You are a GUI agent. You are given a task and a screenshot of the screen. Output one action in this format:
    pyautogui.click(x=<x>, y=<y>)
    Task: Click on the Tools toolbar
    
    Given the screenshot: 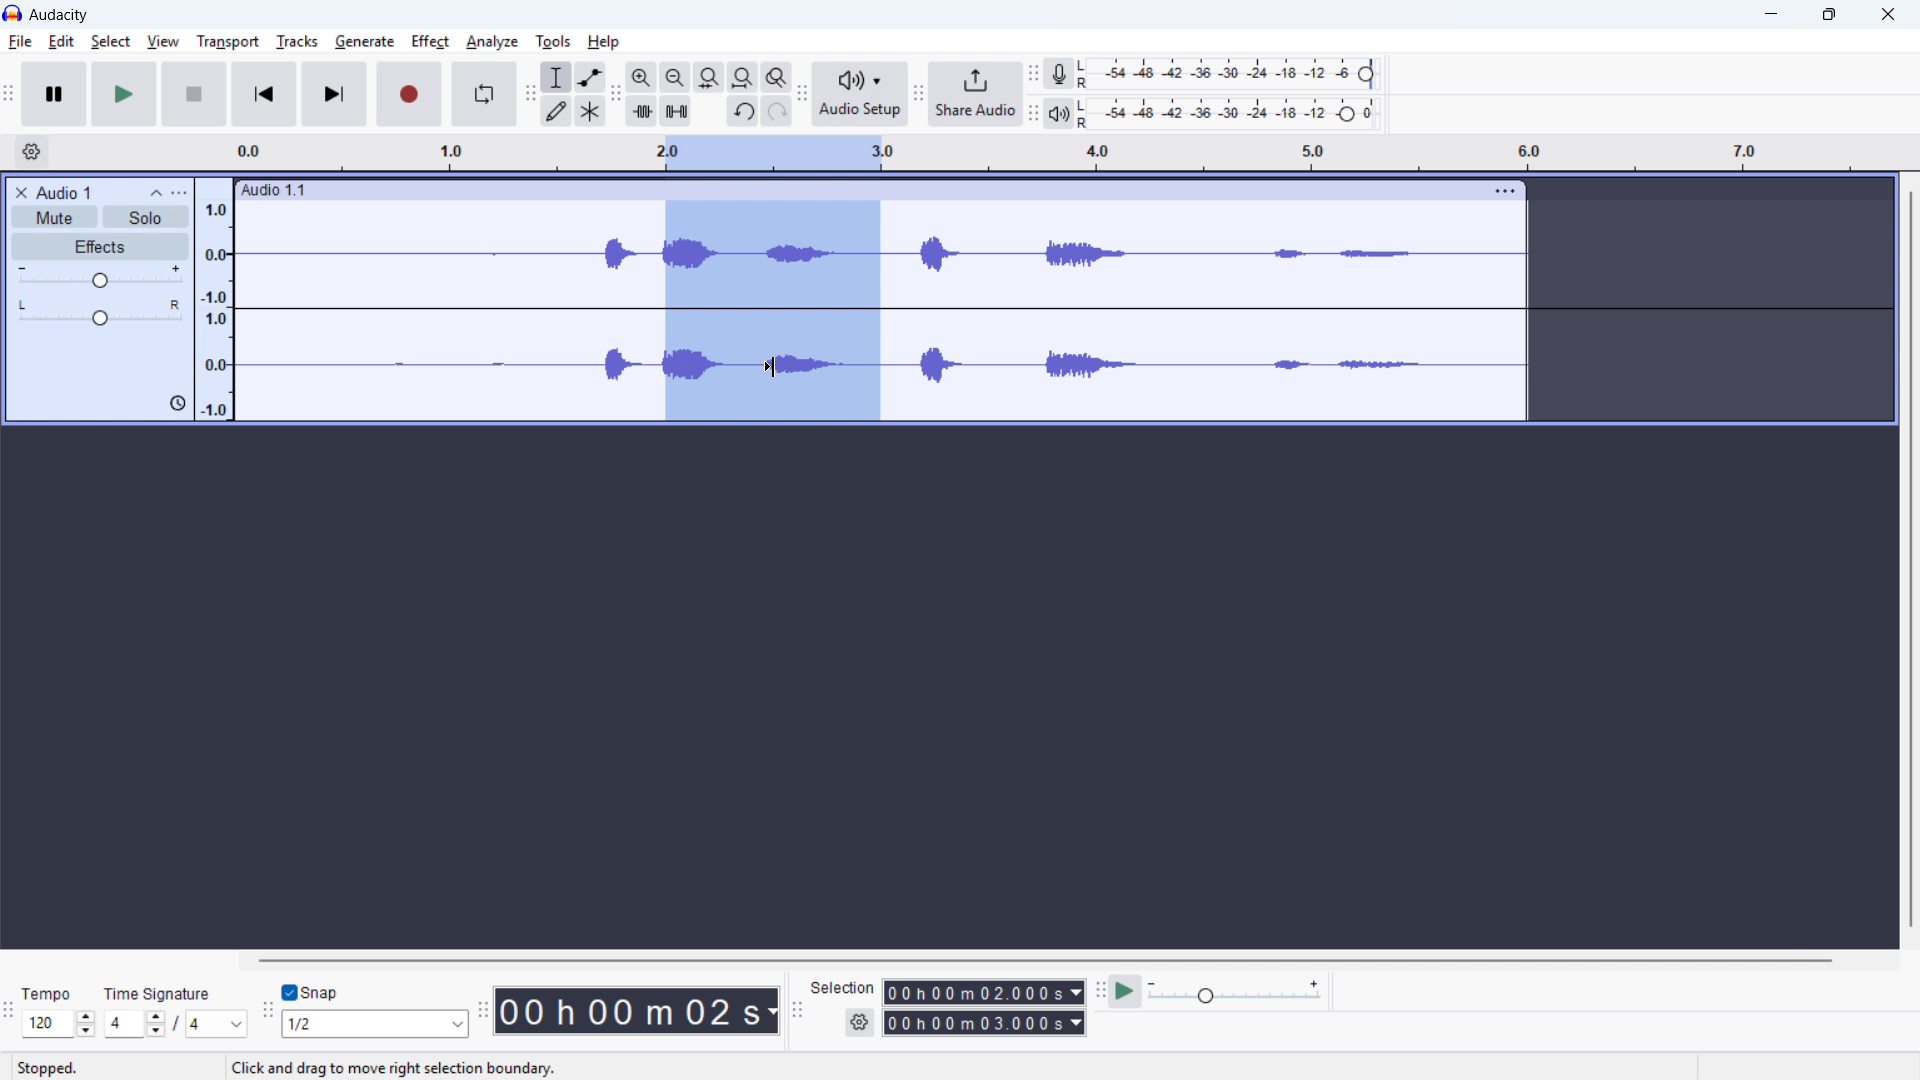 What is the action you would take?
    pyautogui.click(x=531, y=95)
    